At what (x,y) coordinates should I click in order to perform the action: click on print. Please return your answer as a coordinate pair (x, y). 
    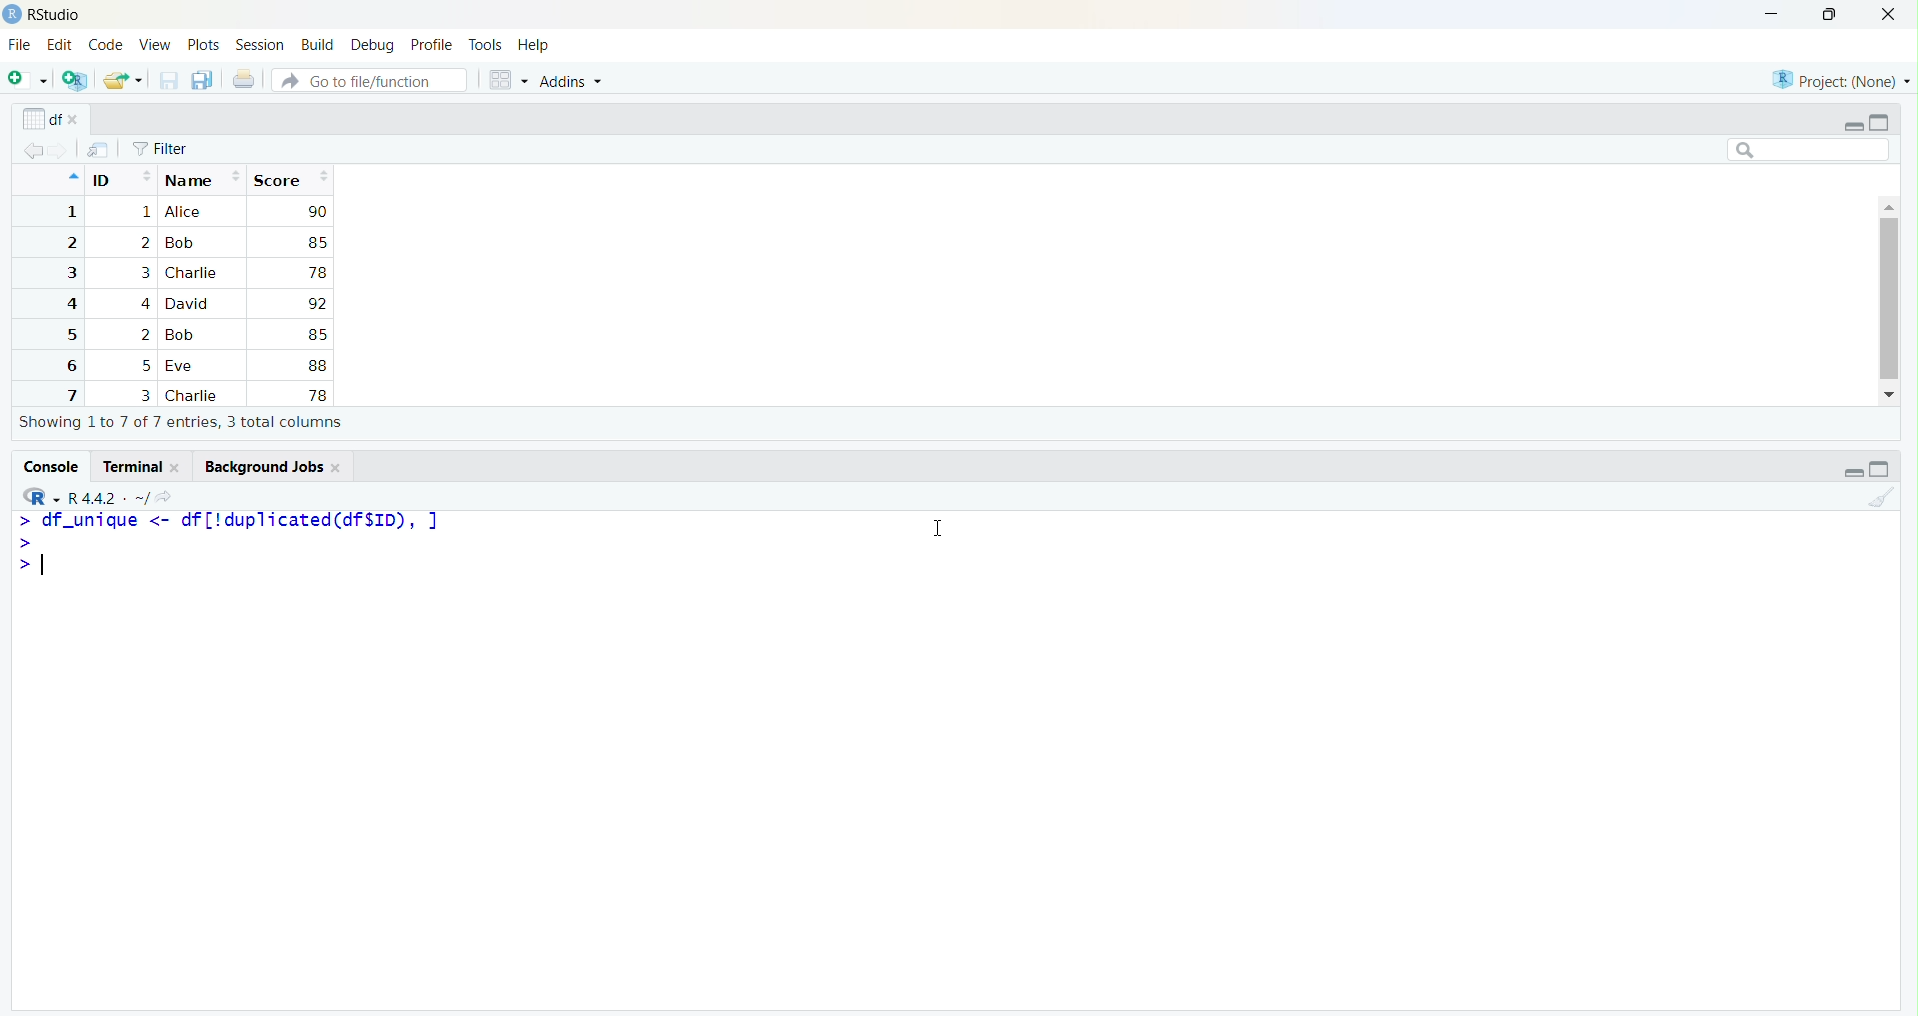
    Looking at the image, I should click on (244, 79).